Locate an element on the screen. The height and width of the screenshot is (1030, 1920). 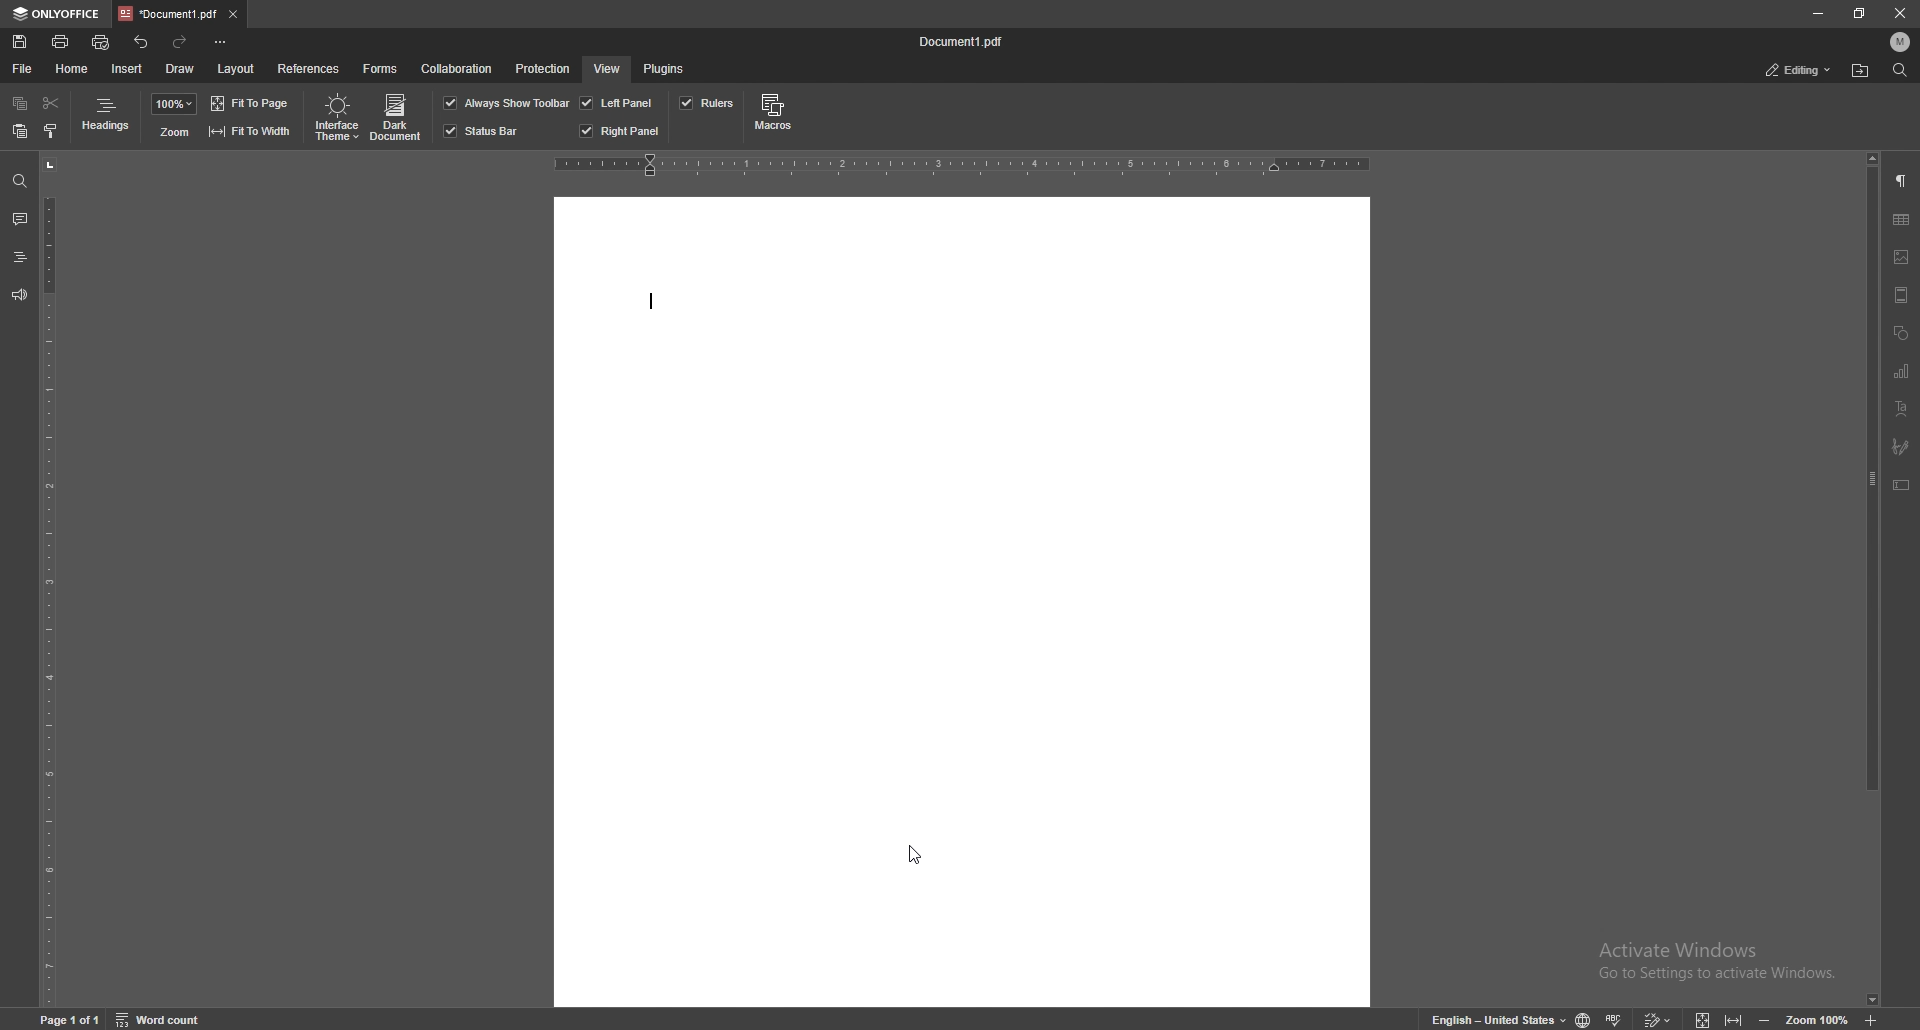
copy is located at coordinates (20, 105).